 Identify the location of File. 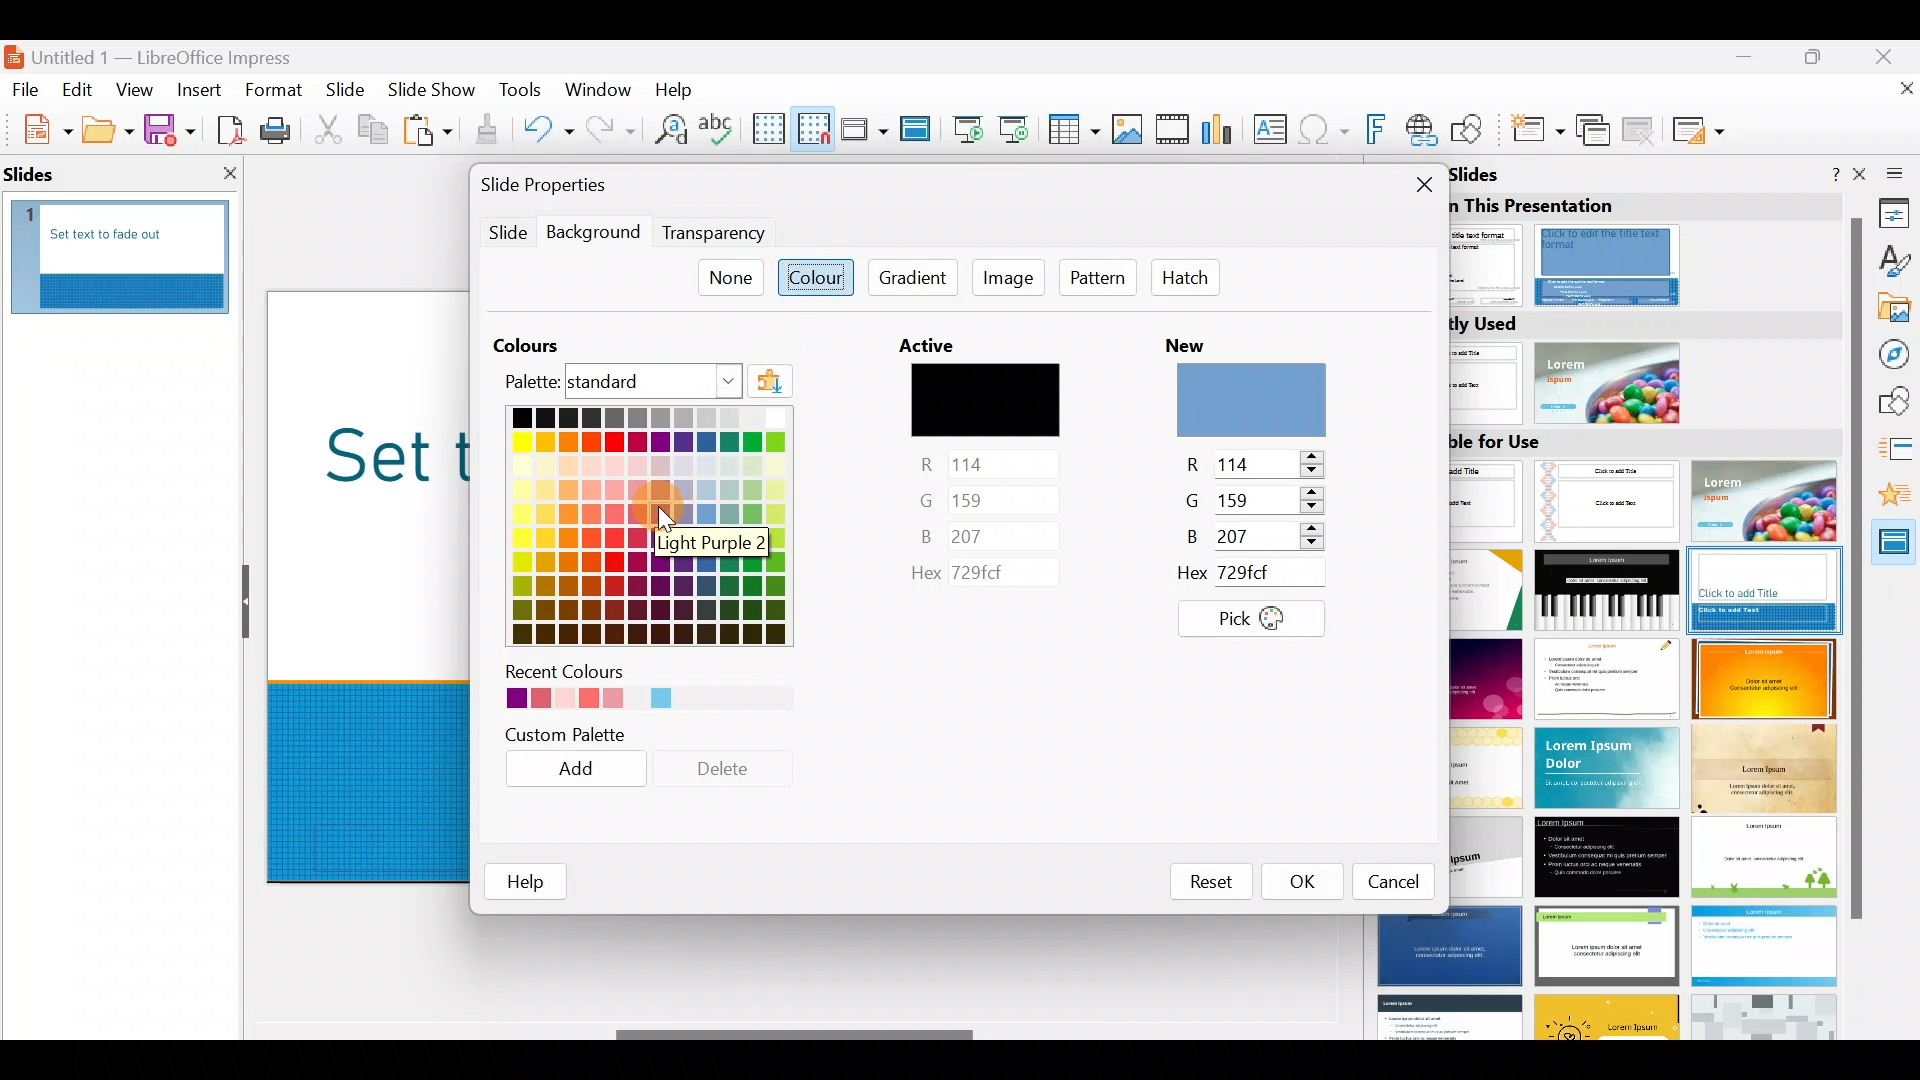
(26, 88).